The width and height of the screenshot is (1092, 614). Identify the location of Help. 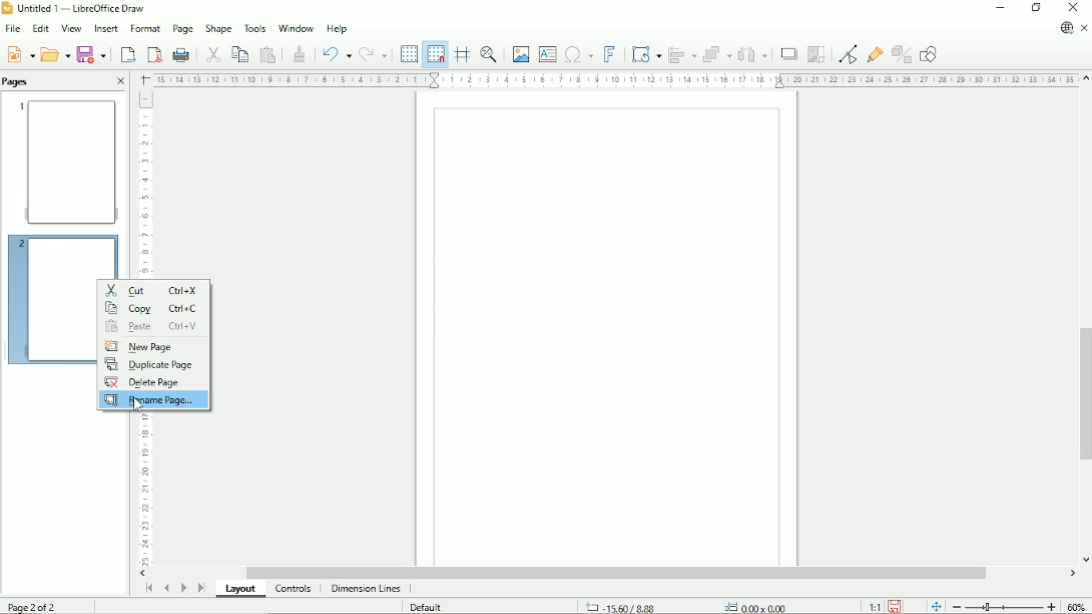
(337, 28).